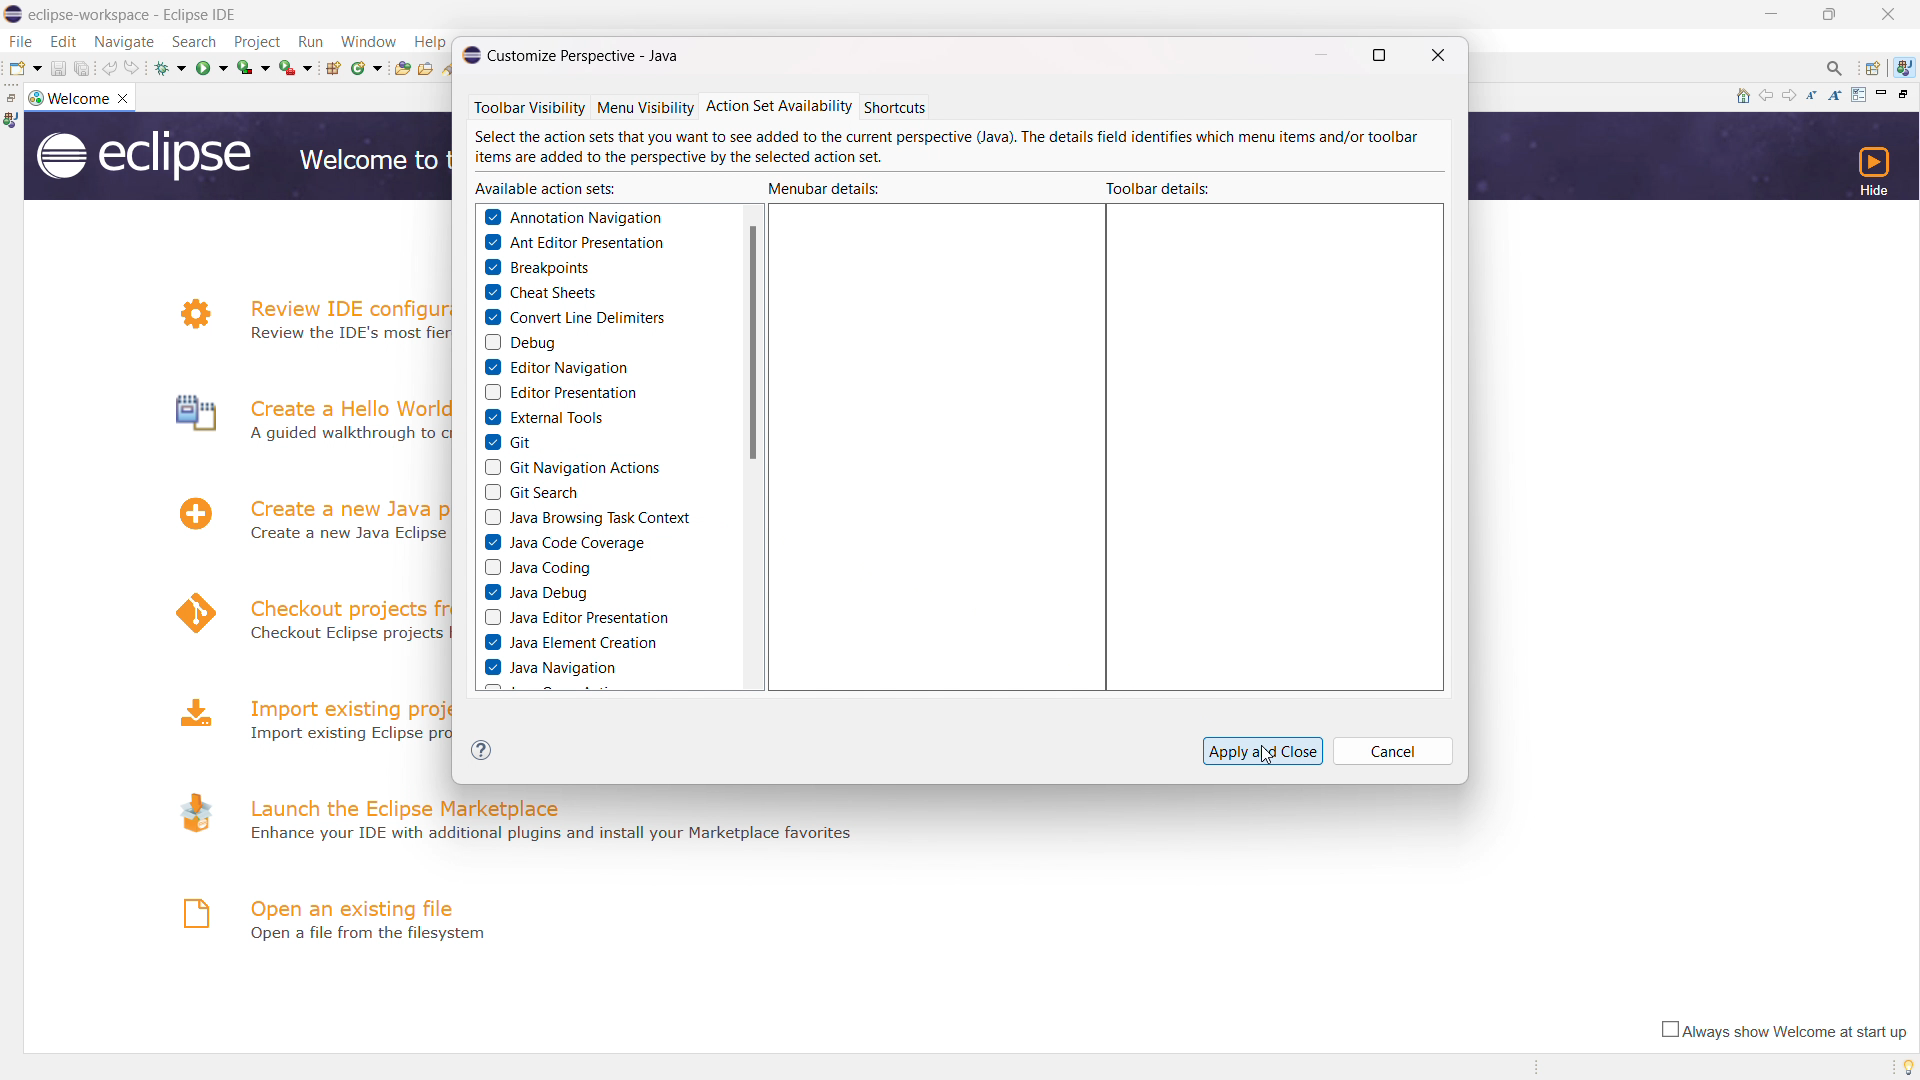 This screenshot has height=1080, width=1920. I want to click on undo, so click(110, 68).